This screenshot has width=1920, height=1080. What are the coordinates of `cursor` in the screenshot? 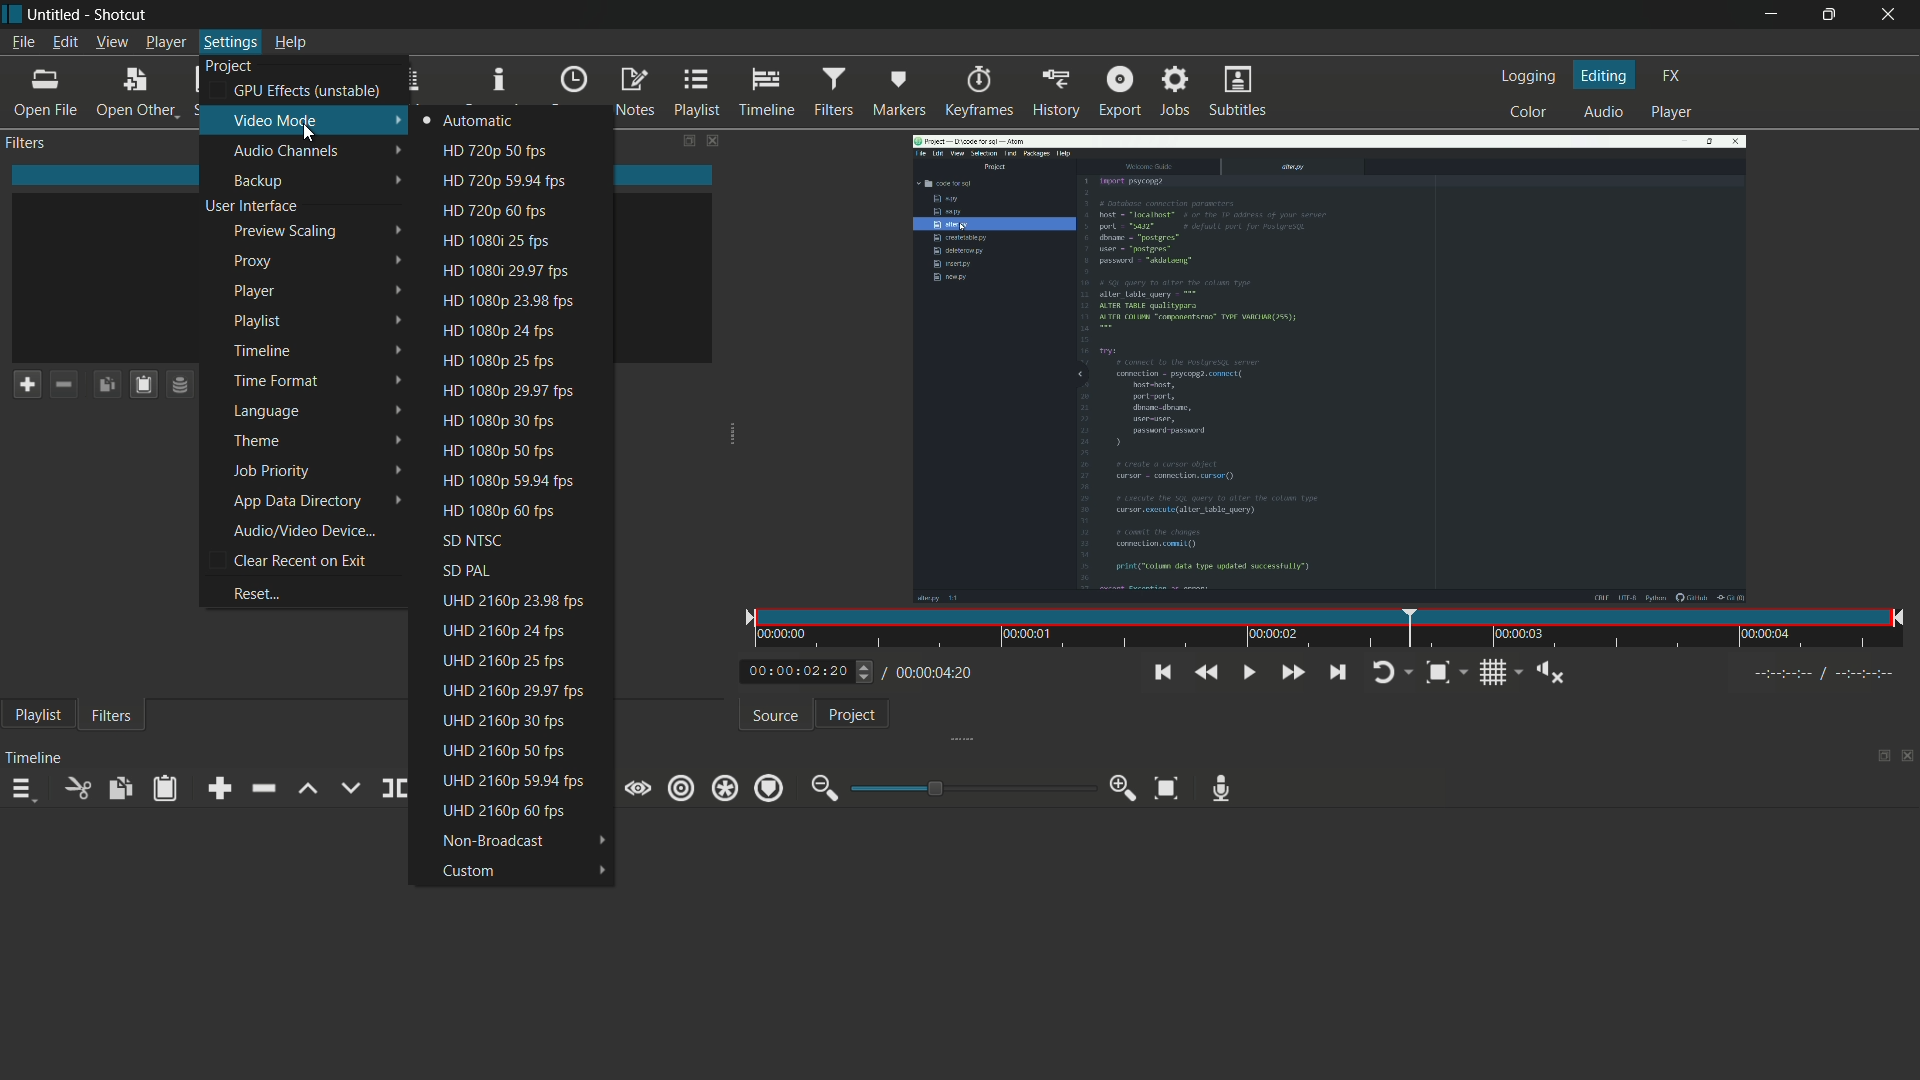 It's located at (309, 137).